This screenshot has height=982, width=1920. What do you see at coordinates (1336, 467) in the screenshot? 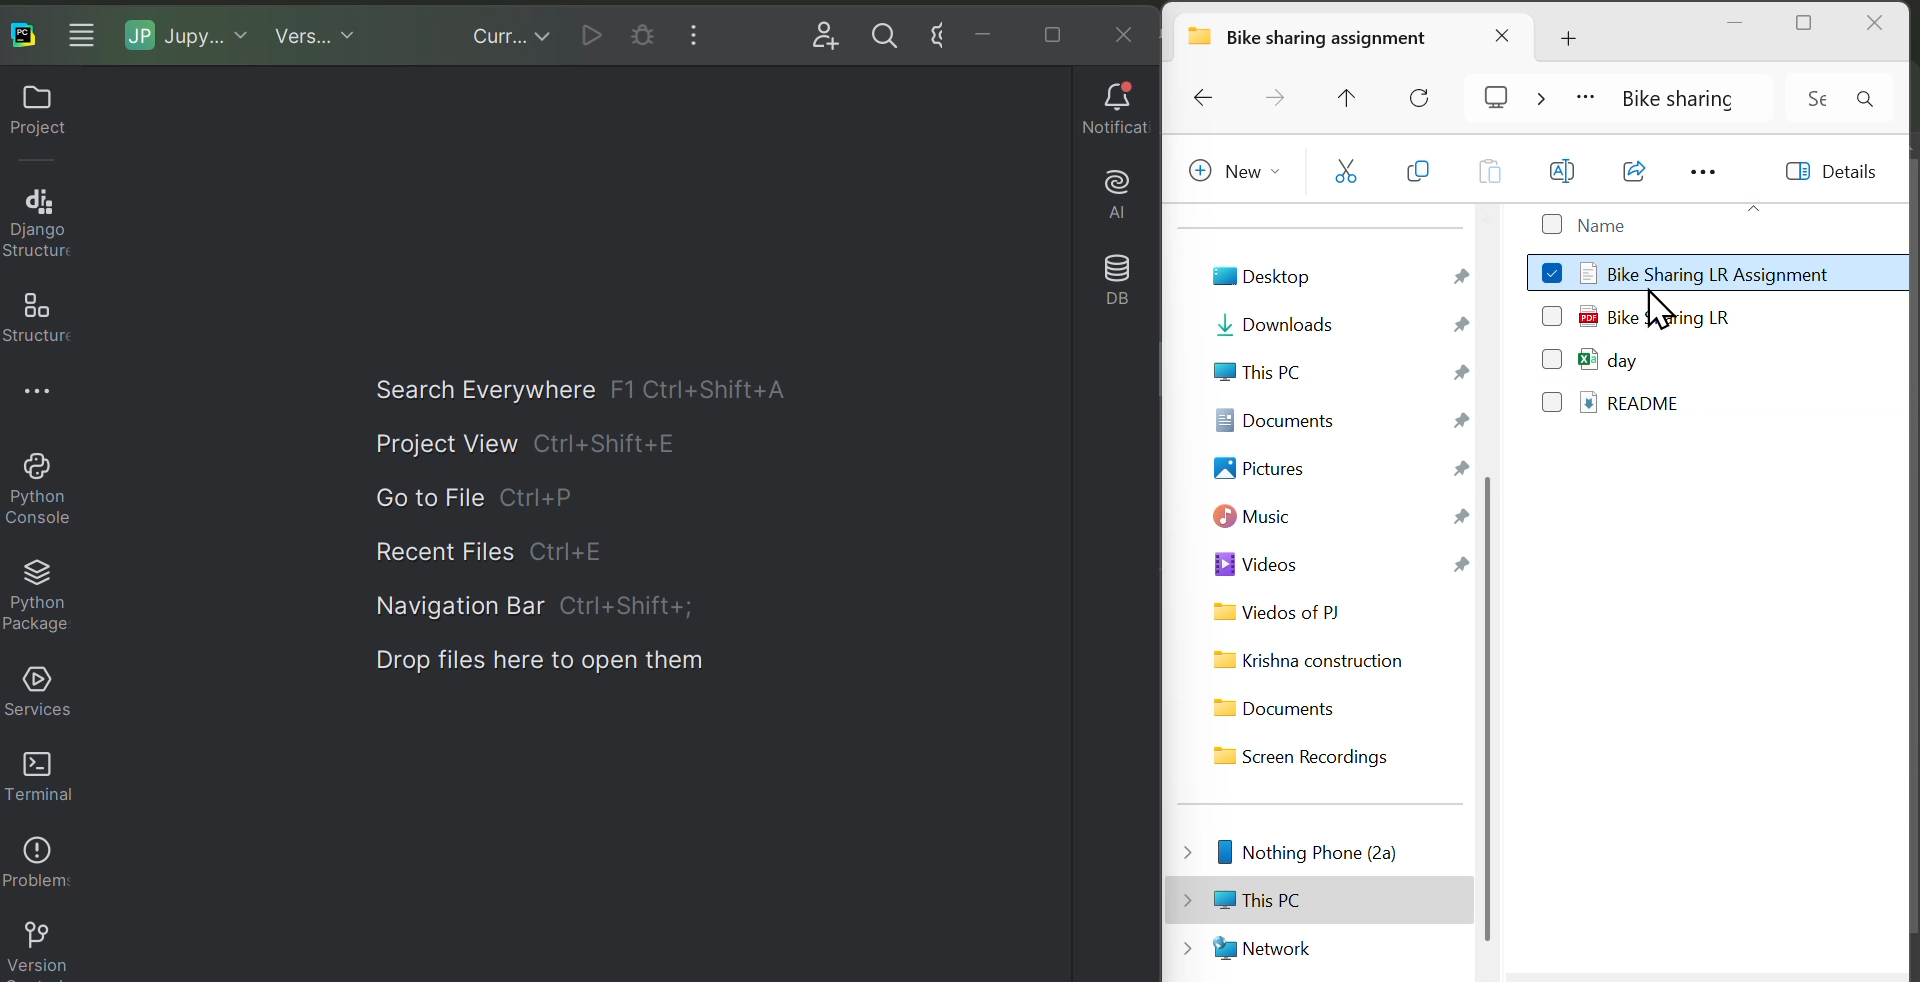
I see `Pictures` at bounding box center [1336, 467].